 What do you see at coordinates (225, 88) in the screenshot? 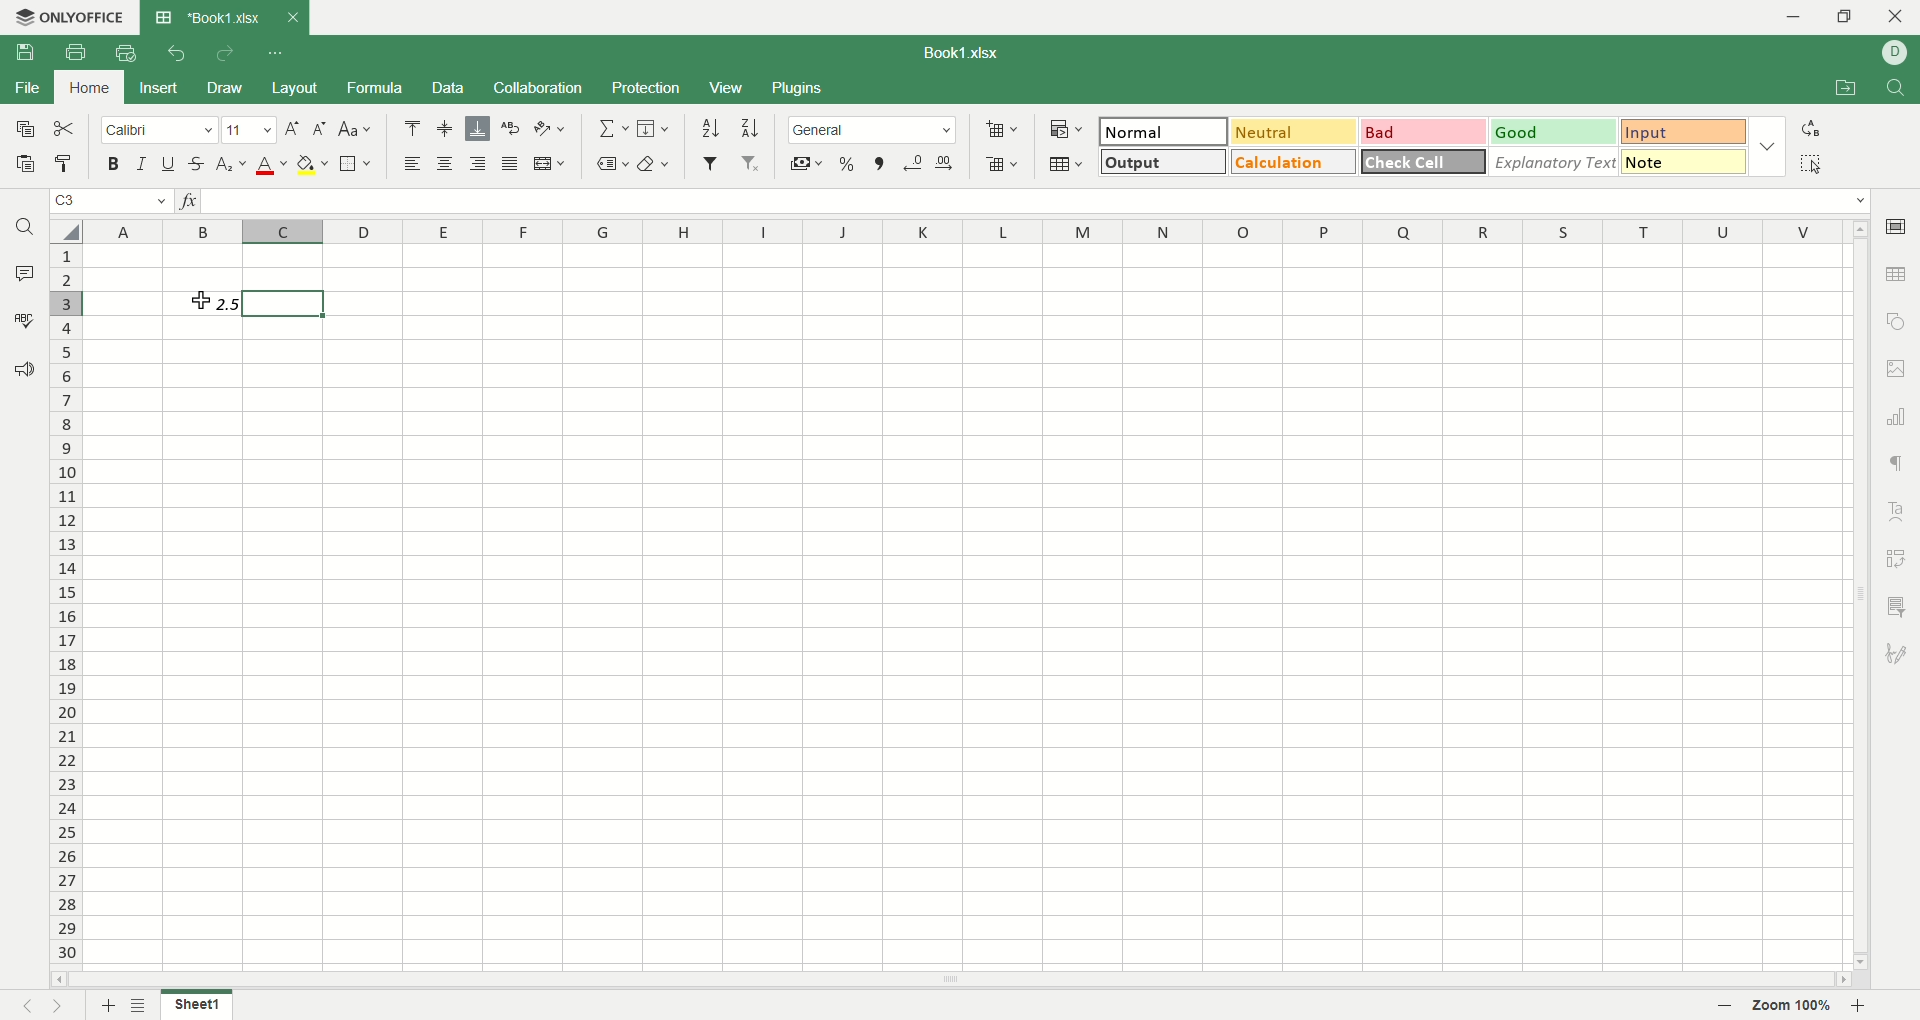
I see `draw` at bounding box center [225, 88].